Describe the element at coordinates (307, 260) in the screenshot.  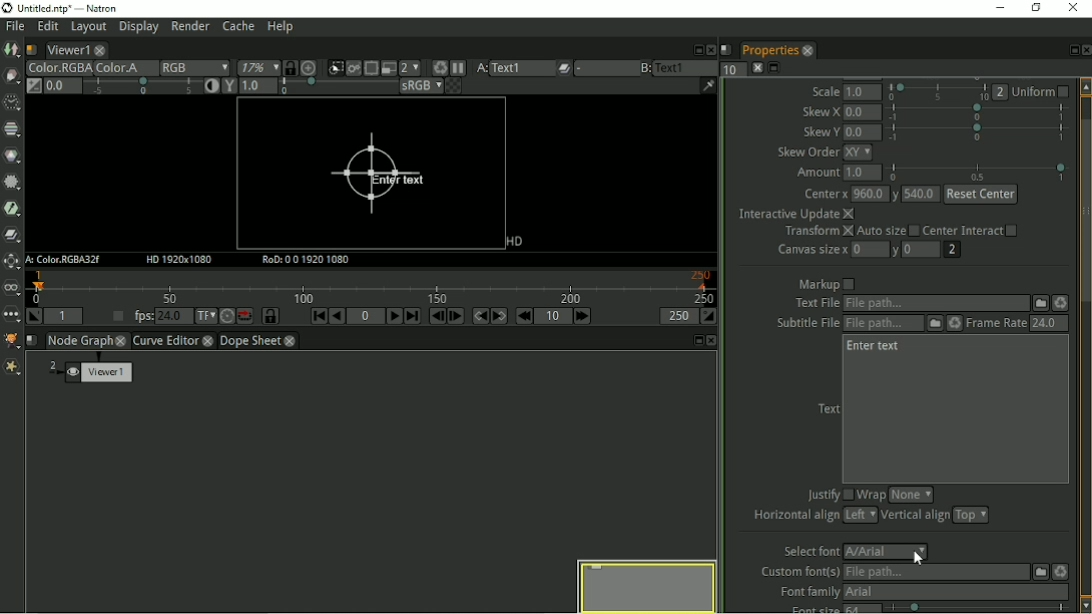
I see `RoD` at that location.